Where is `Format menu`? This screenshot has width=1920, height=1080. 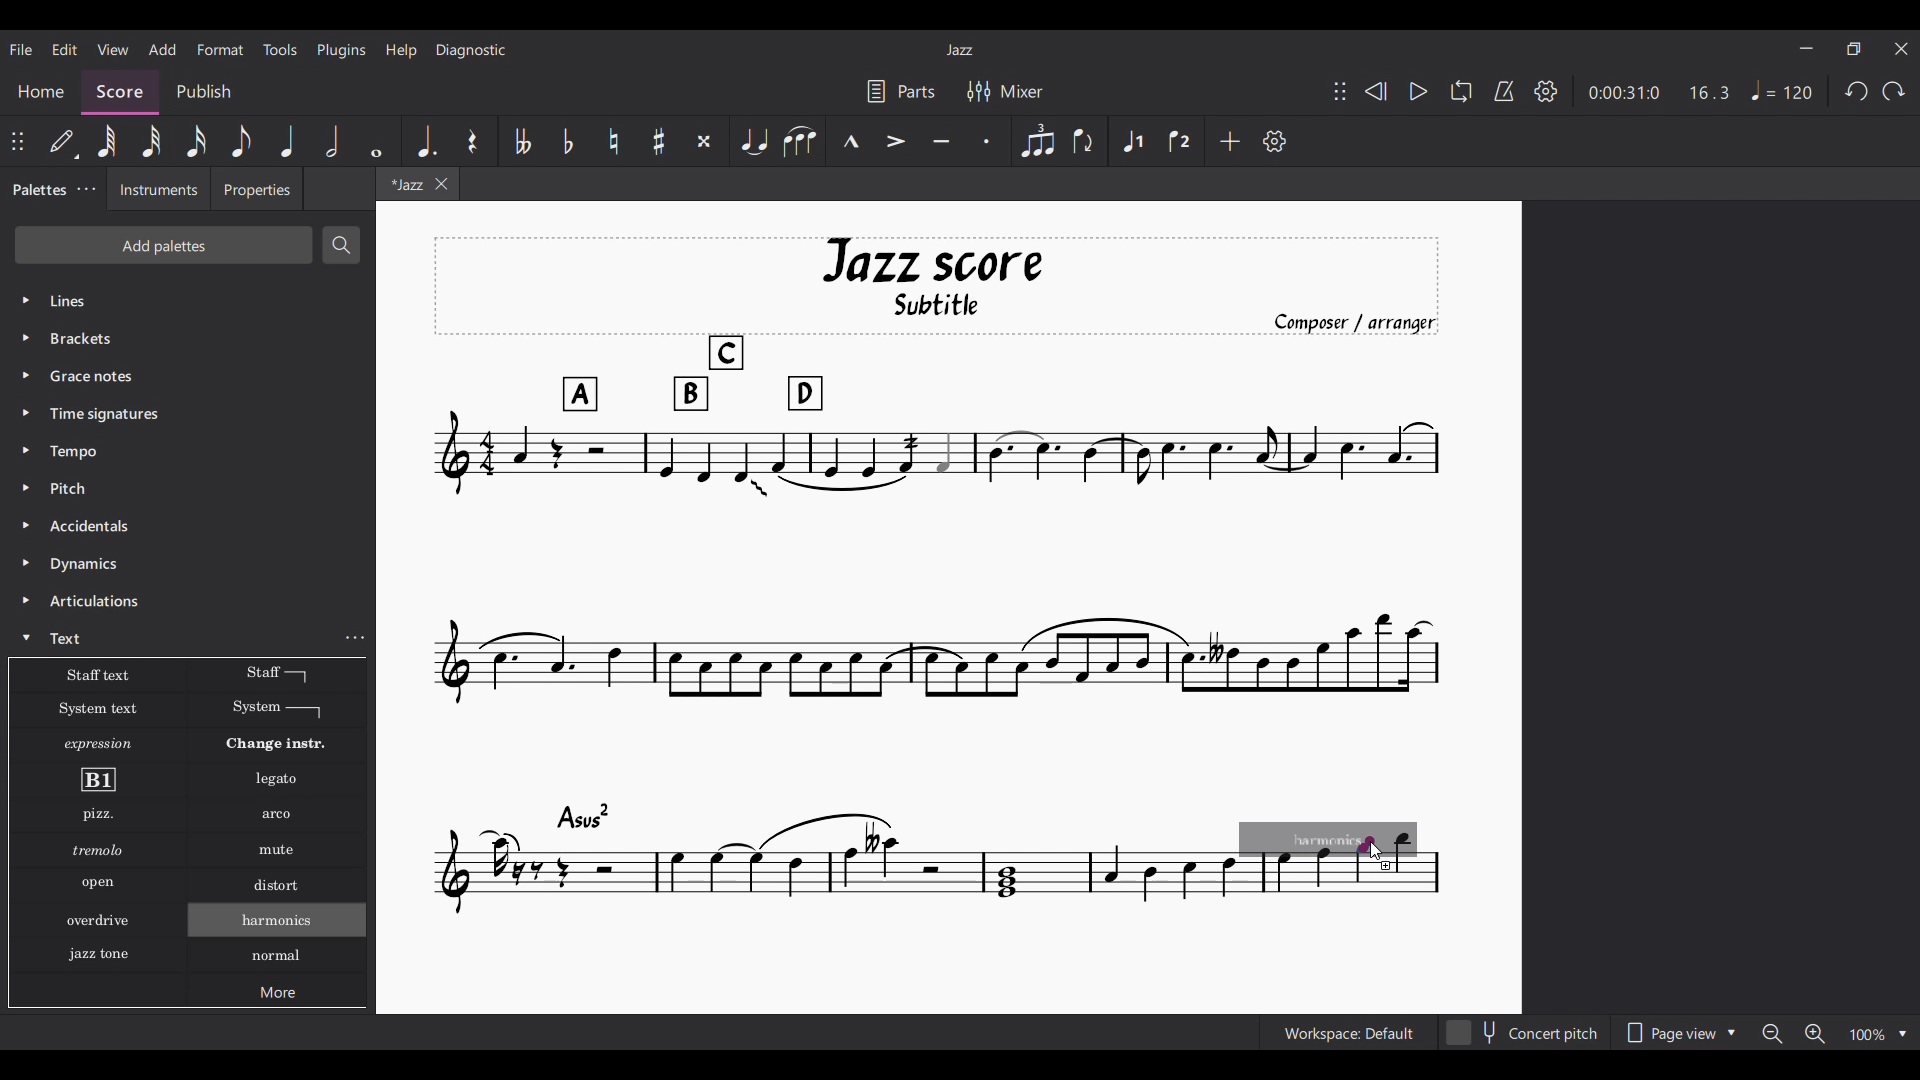
Format menu is located at coordinates (221, 50).